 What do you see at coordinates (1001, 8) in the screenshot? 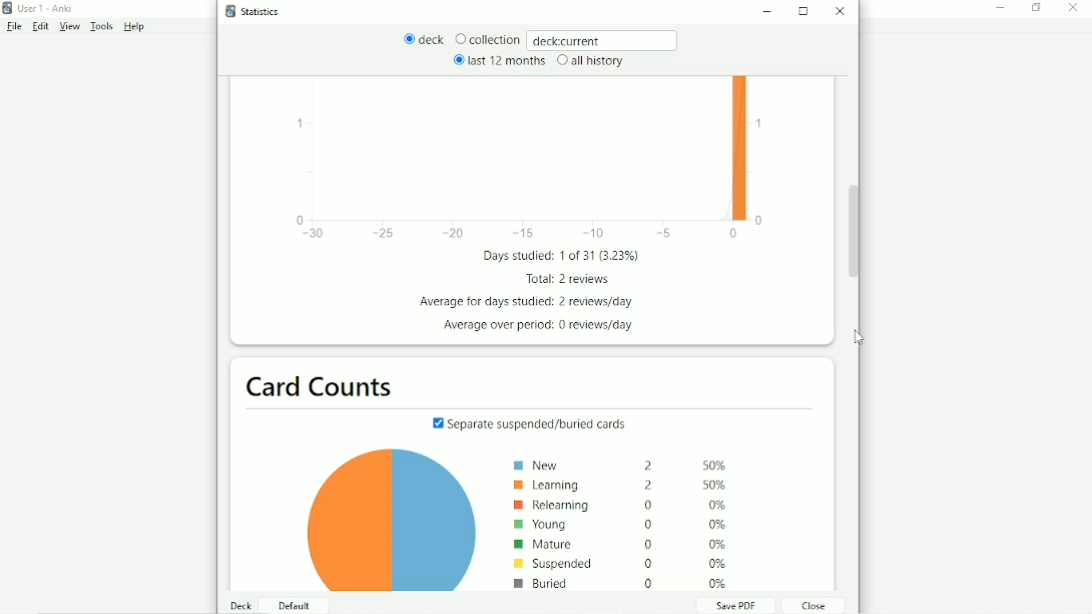
I see `Minimize` at bounding box center [1001, 8].